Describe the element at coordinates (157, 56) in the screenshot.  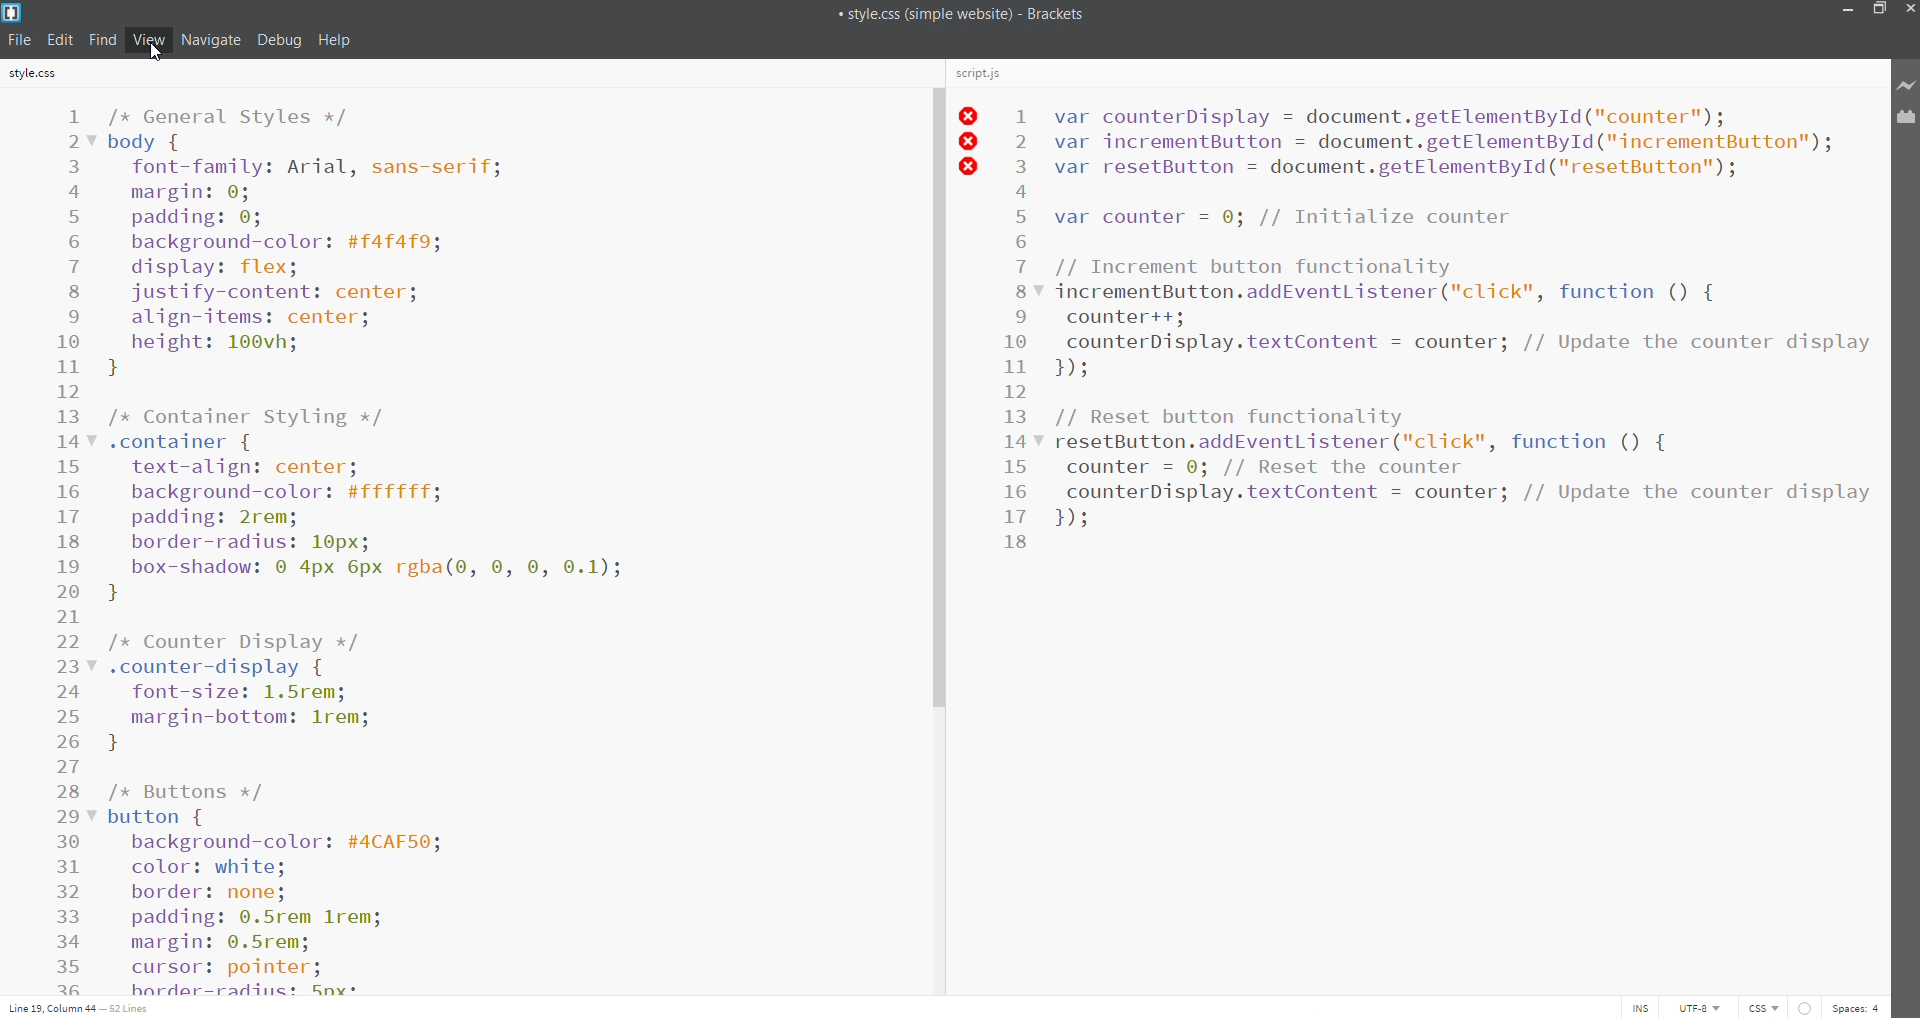
I see `cursor` at that location.